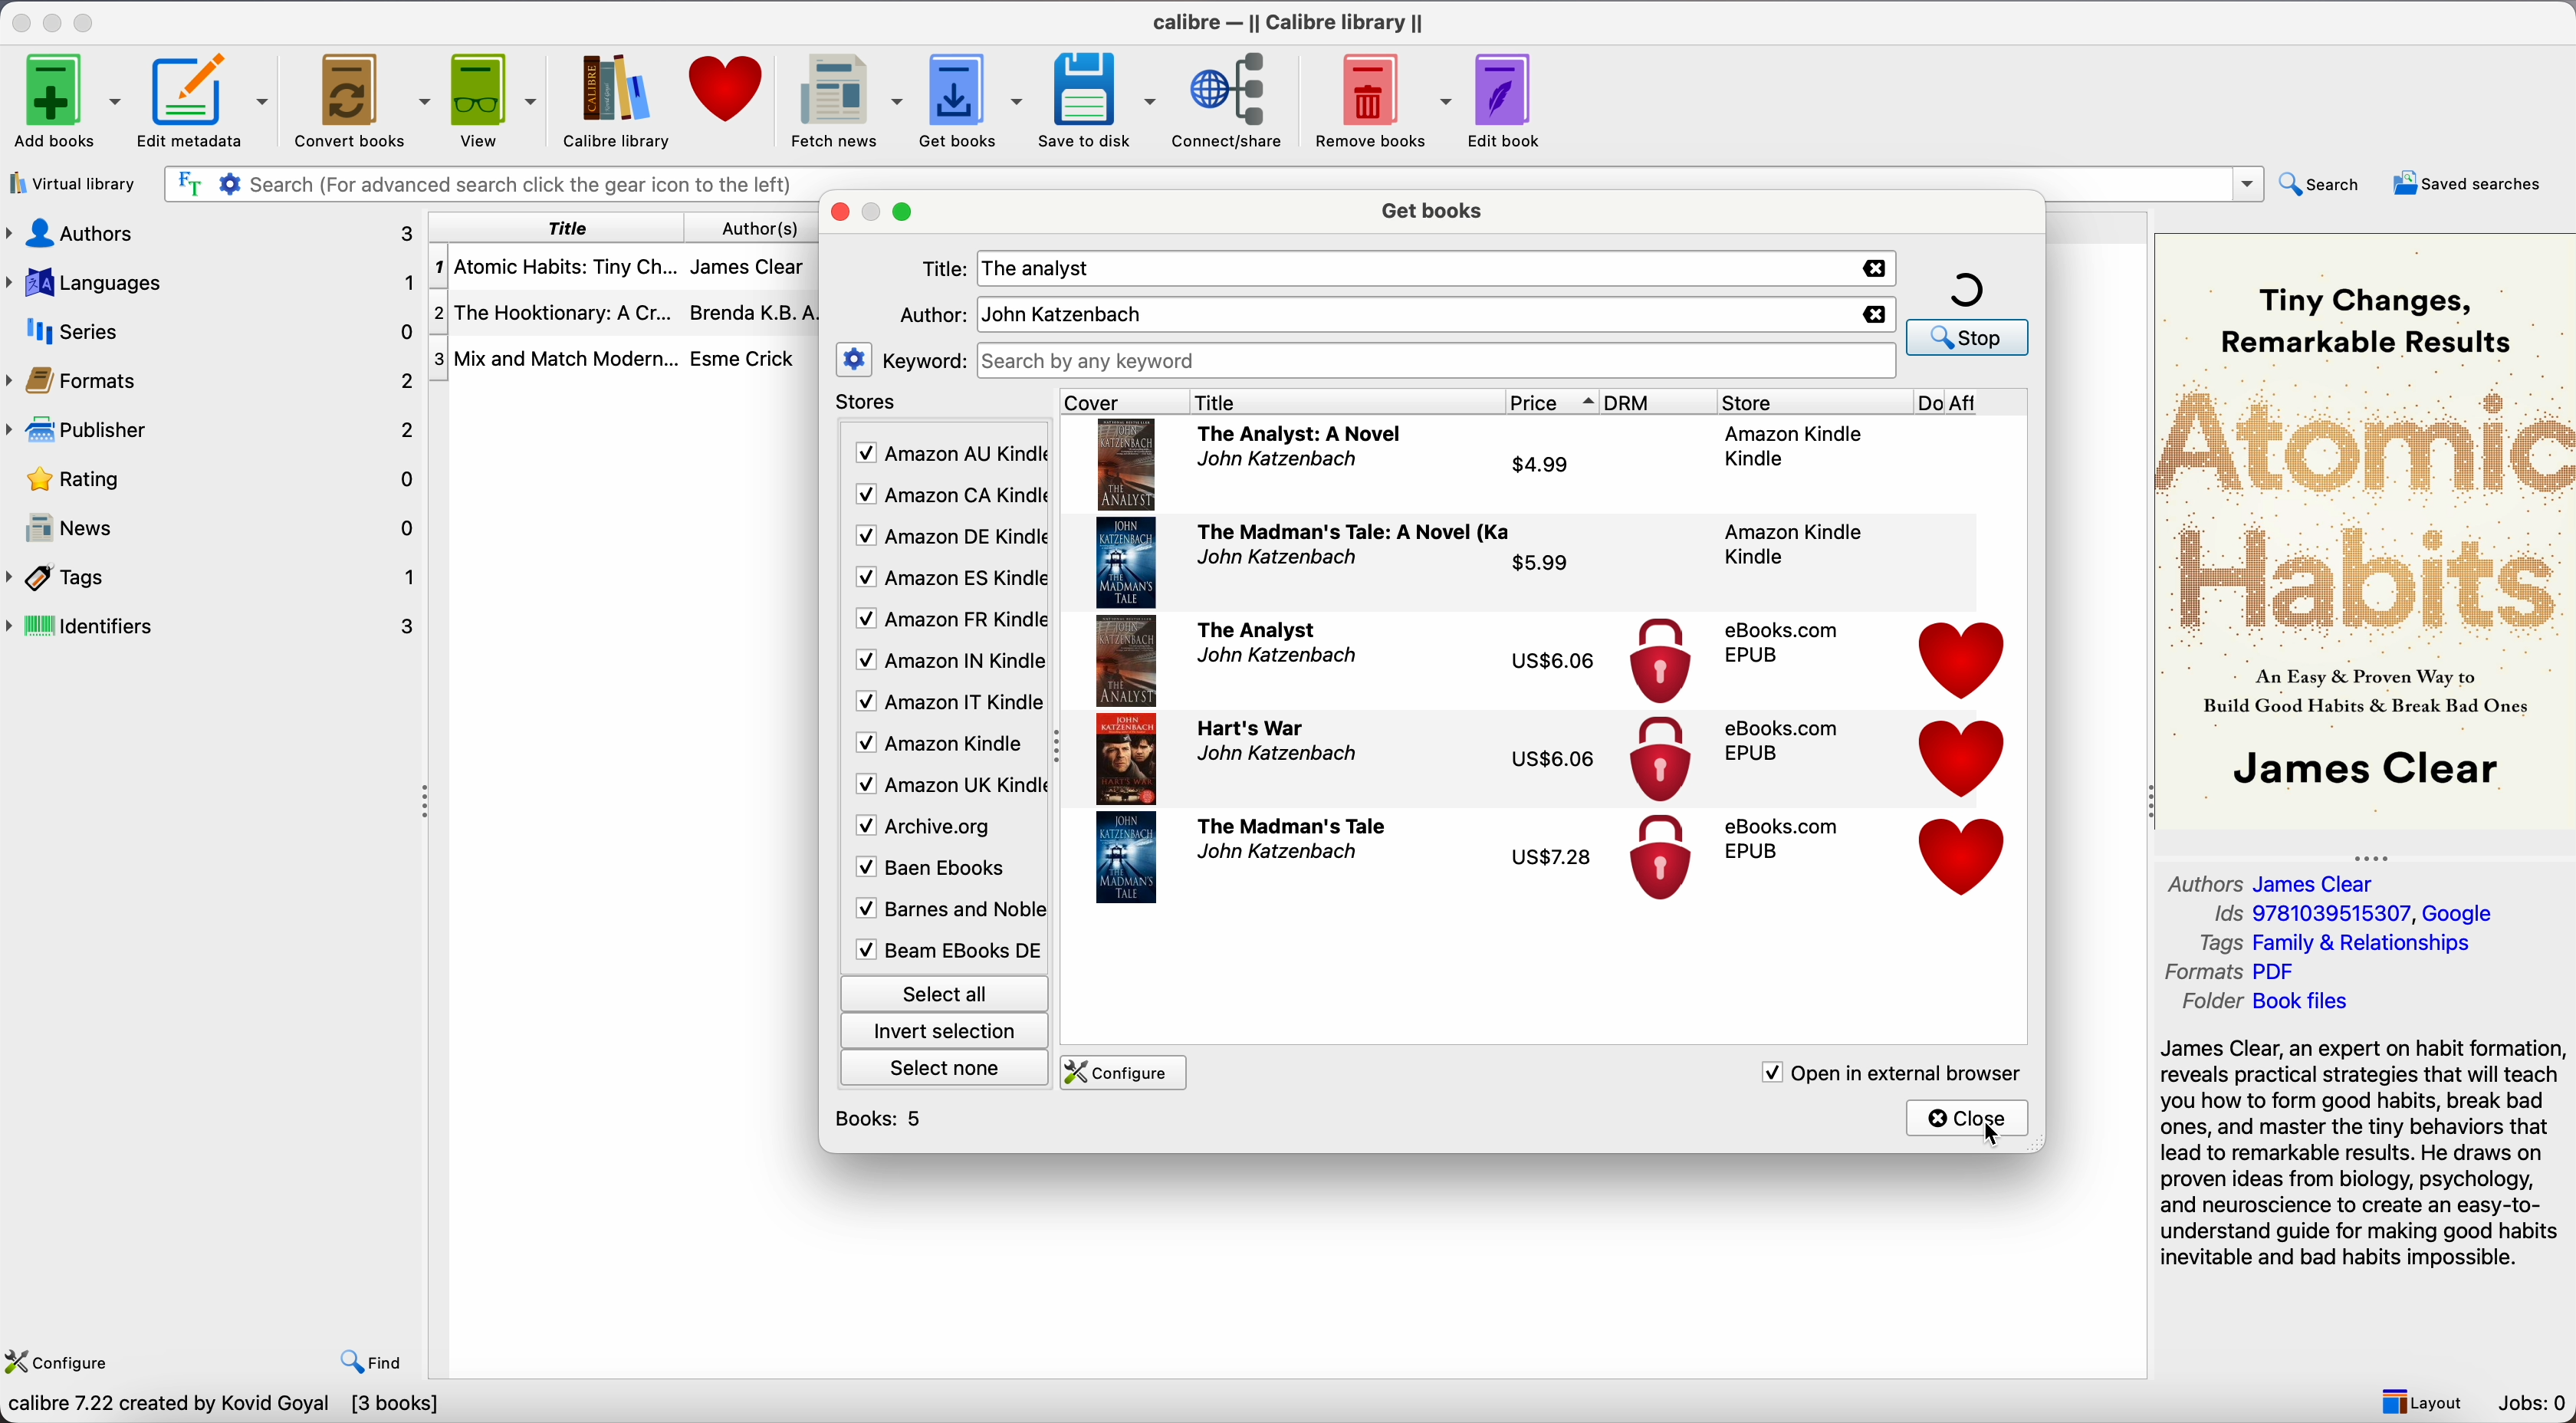 This screenshot has height=1423, width=2576. What do you see at coordinates (754, 272) in the screenshot?
I see `James Clear` at bounding box center [754, 272].